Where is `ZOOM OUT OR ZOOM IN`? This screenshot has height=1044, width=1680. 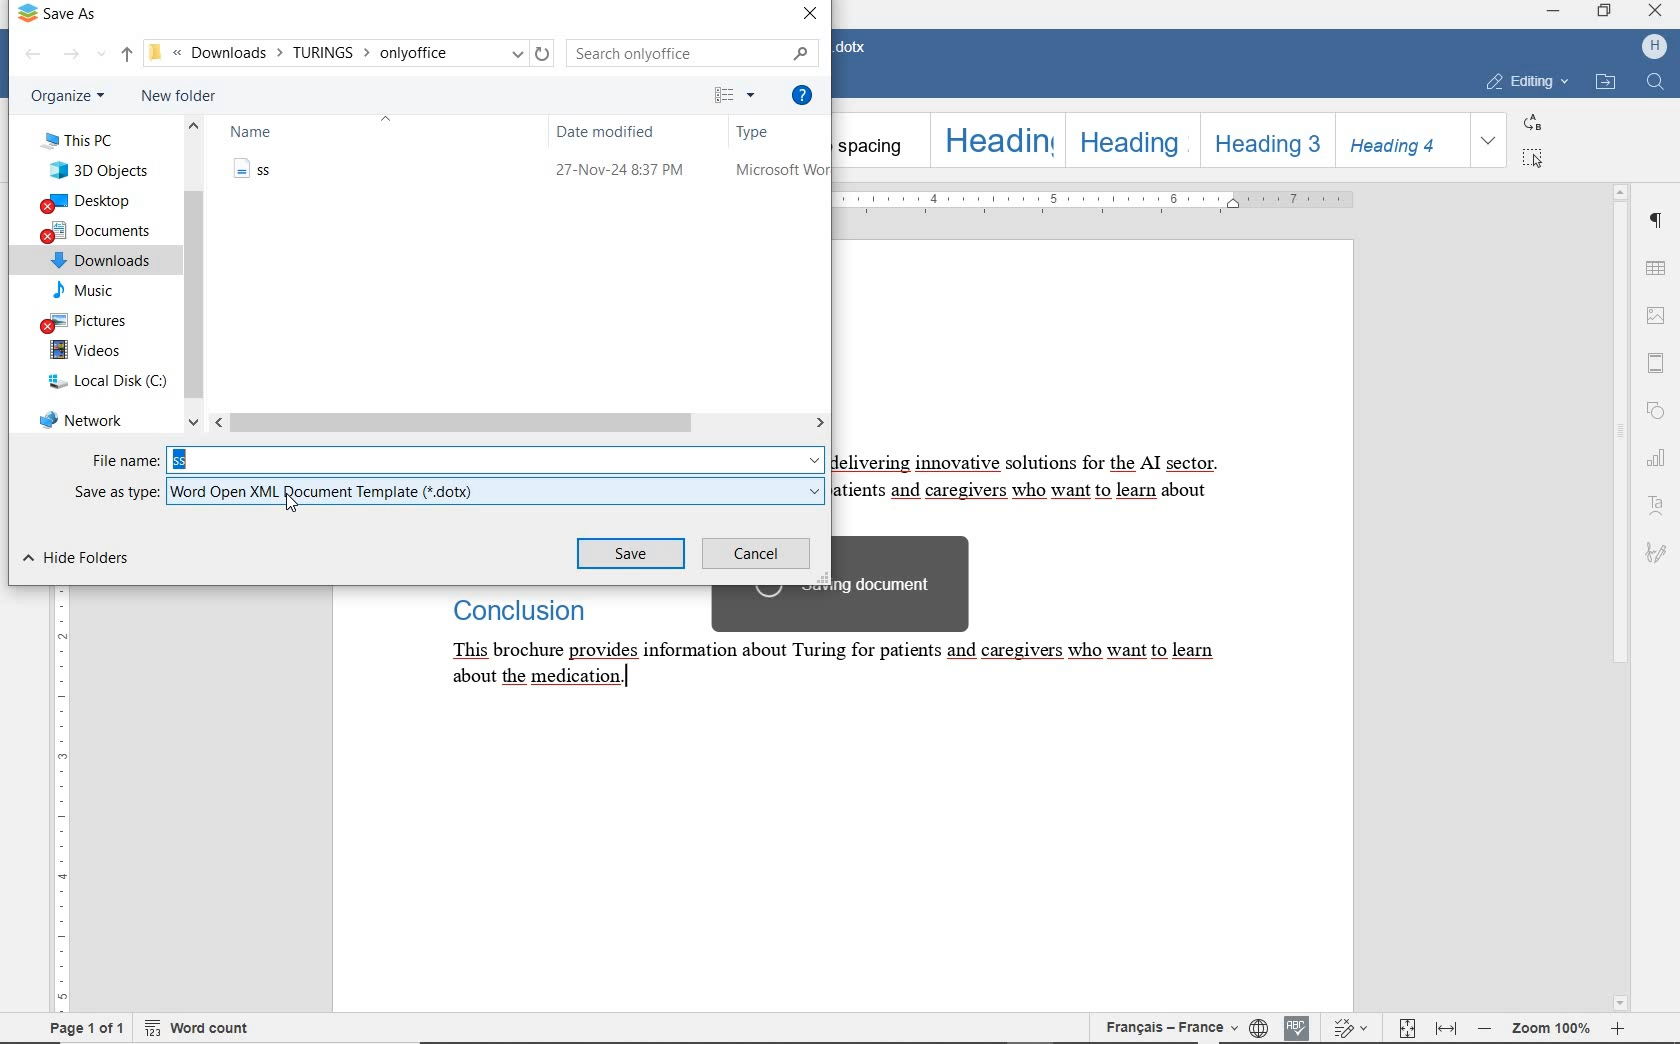 ZOOM OUT OR ZOOM IN is located at coordinates (1554, 1027).